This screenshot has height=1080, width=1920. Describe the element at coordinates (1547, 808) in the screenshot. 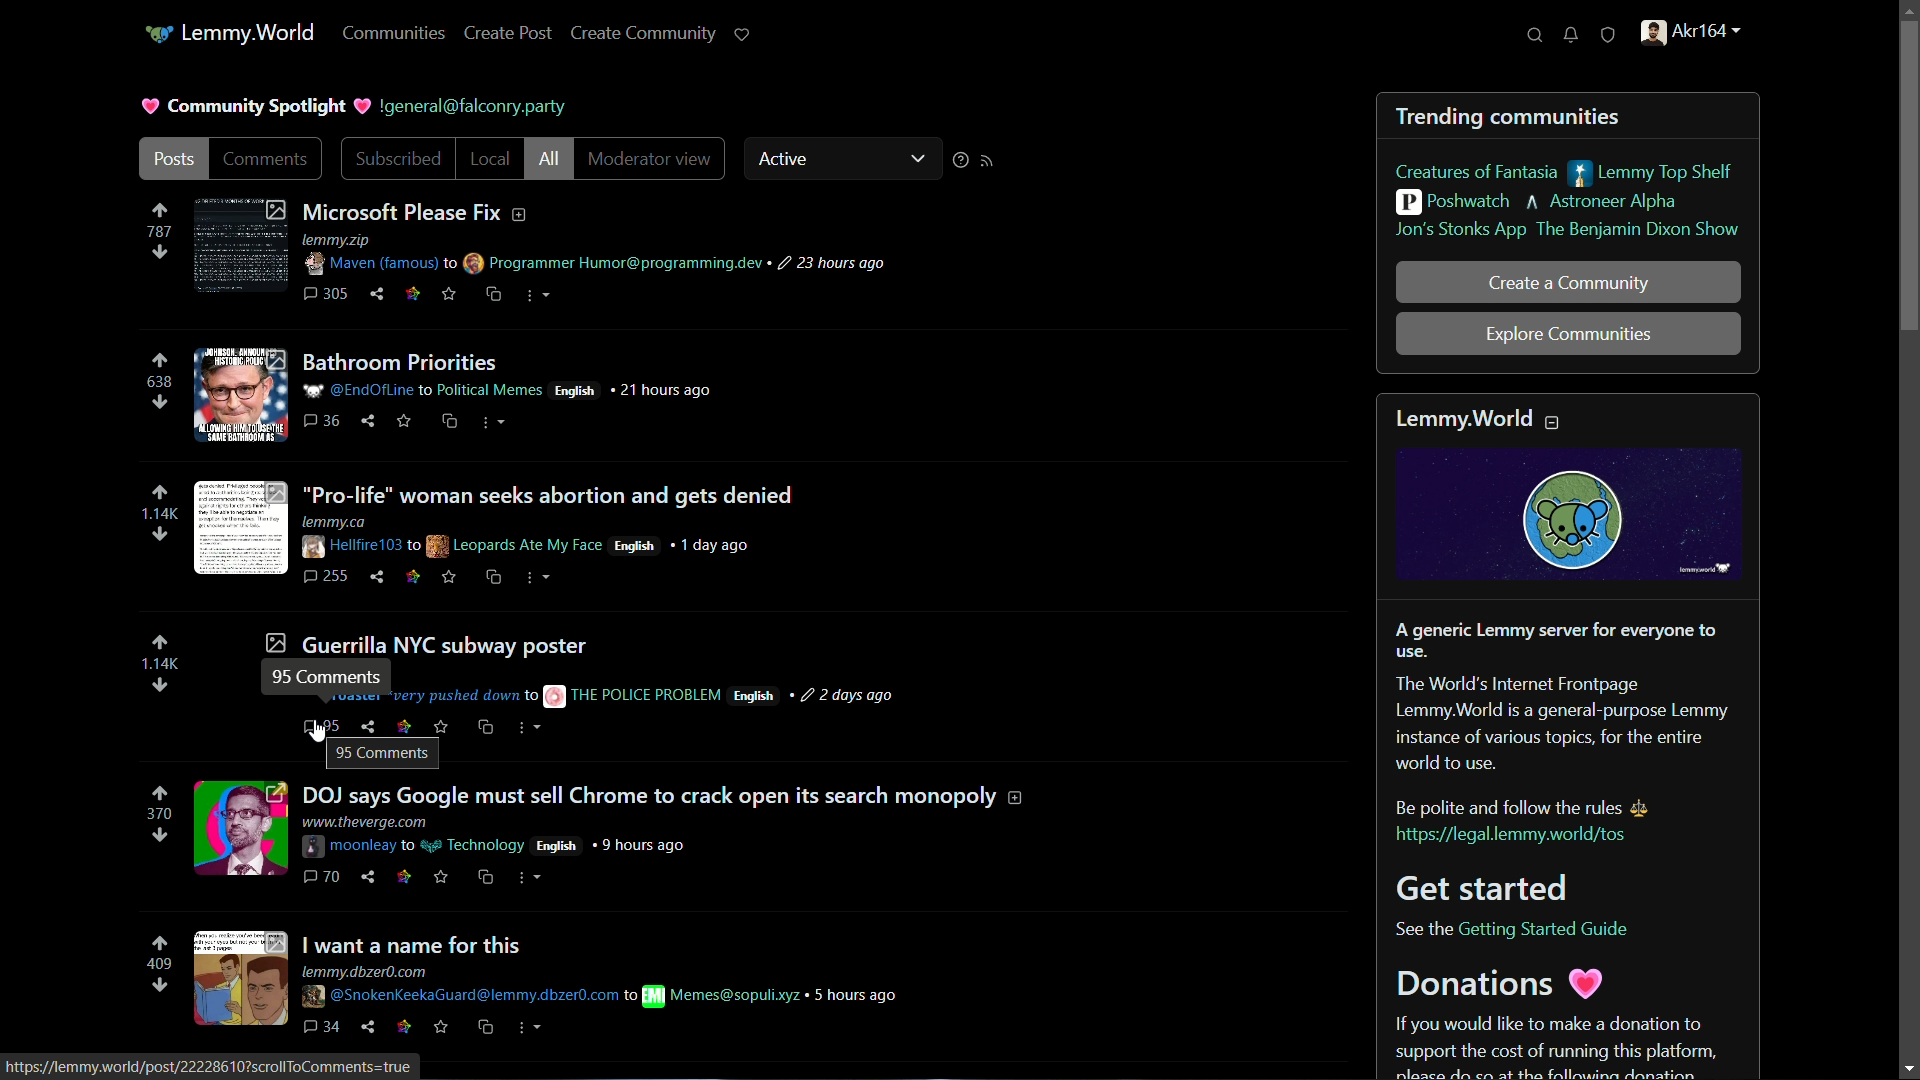

I see `text` at that location.